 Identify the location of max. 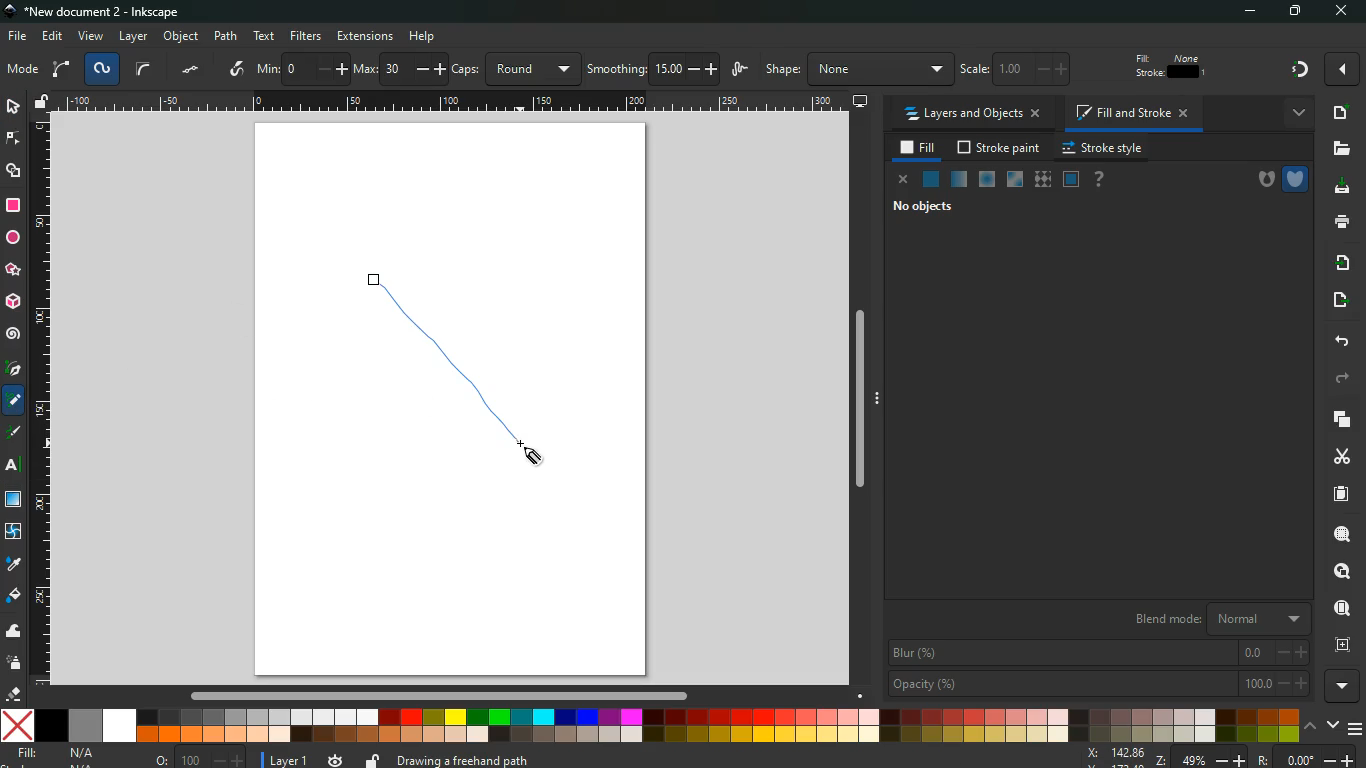
(399, 69).